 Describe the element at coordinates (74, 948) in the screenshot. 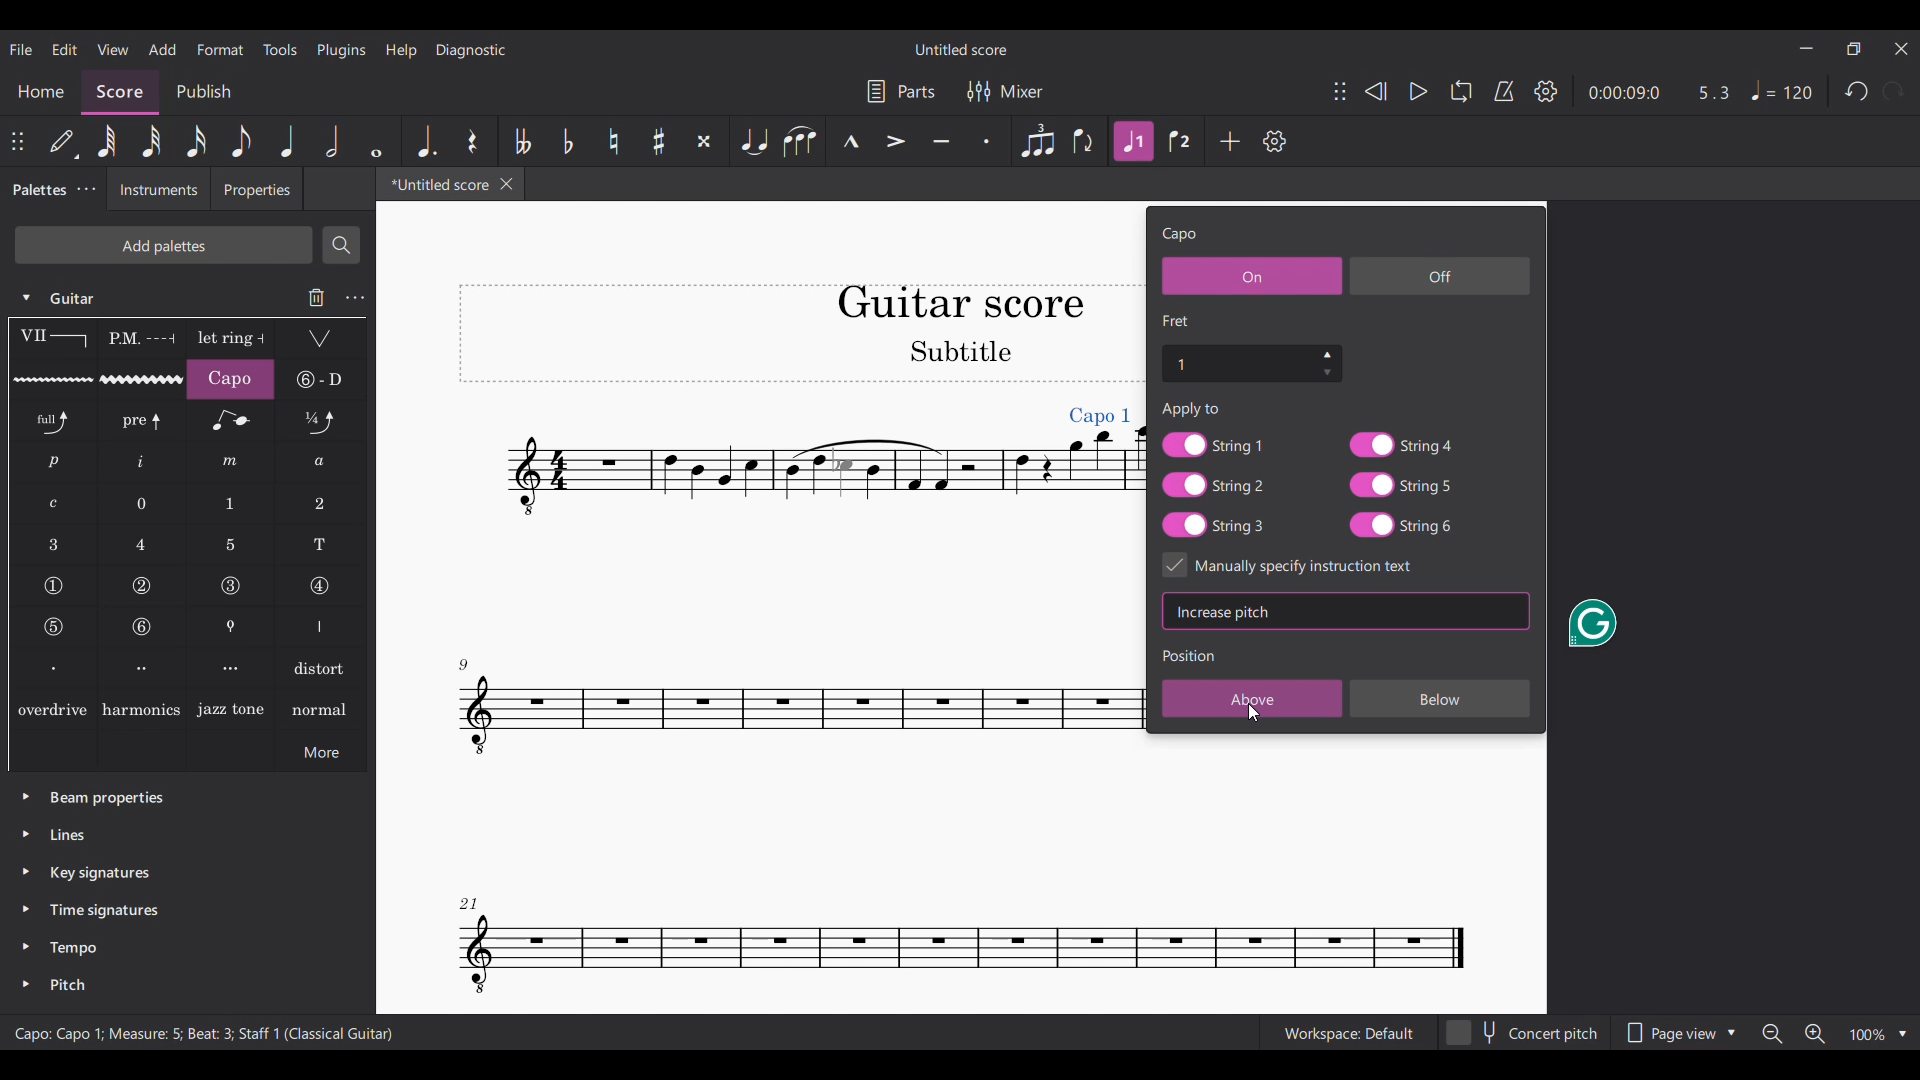

I see `Tempo` at that location.